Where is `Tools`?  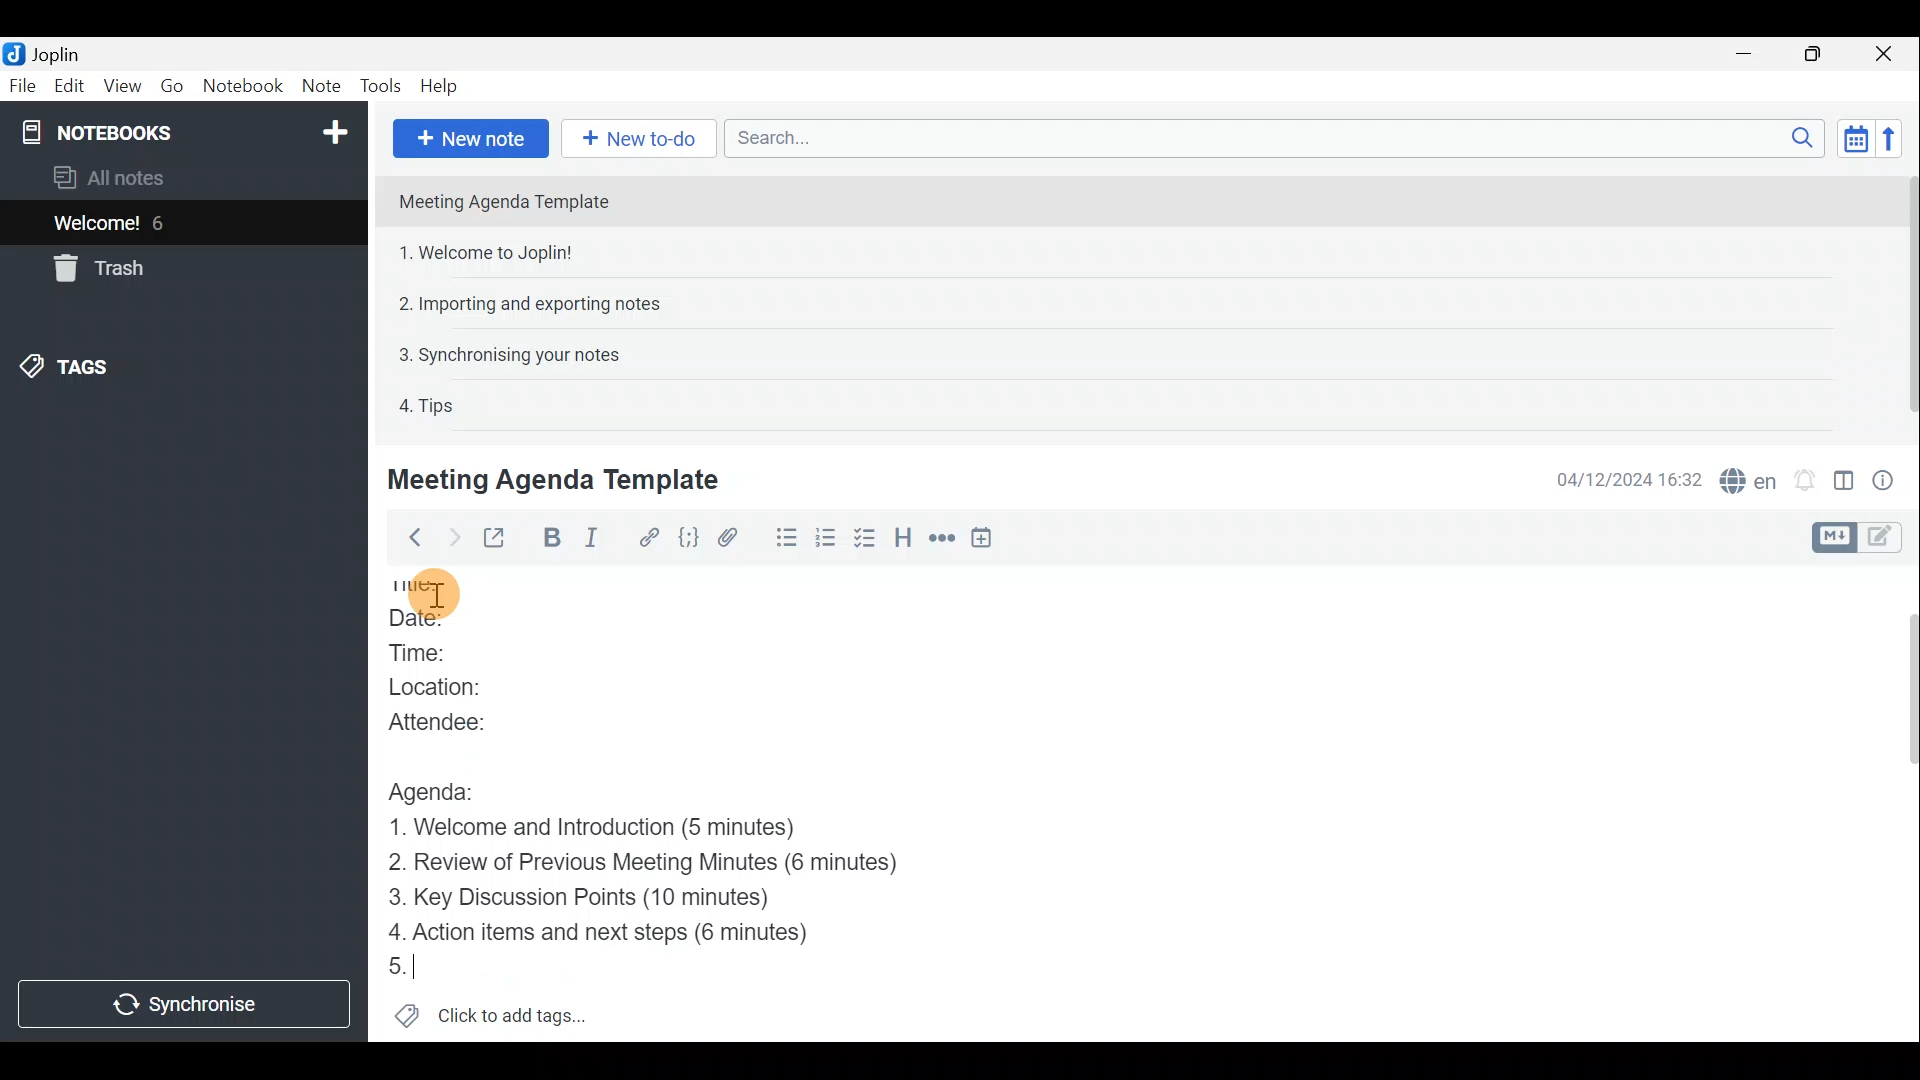 Tools is located at coordinates (377, 81).